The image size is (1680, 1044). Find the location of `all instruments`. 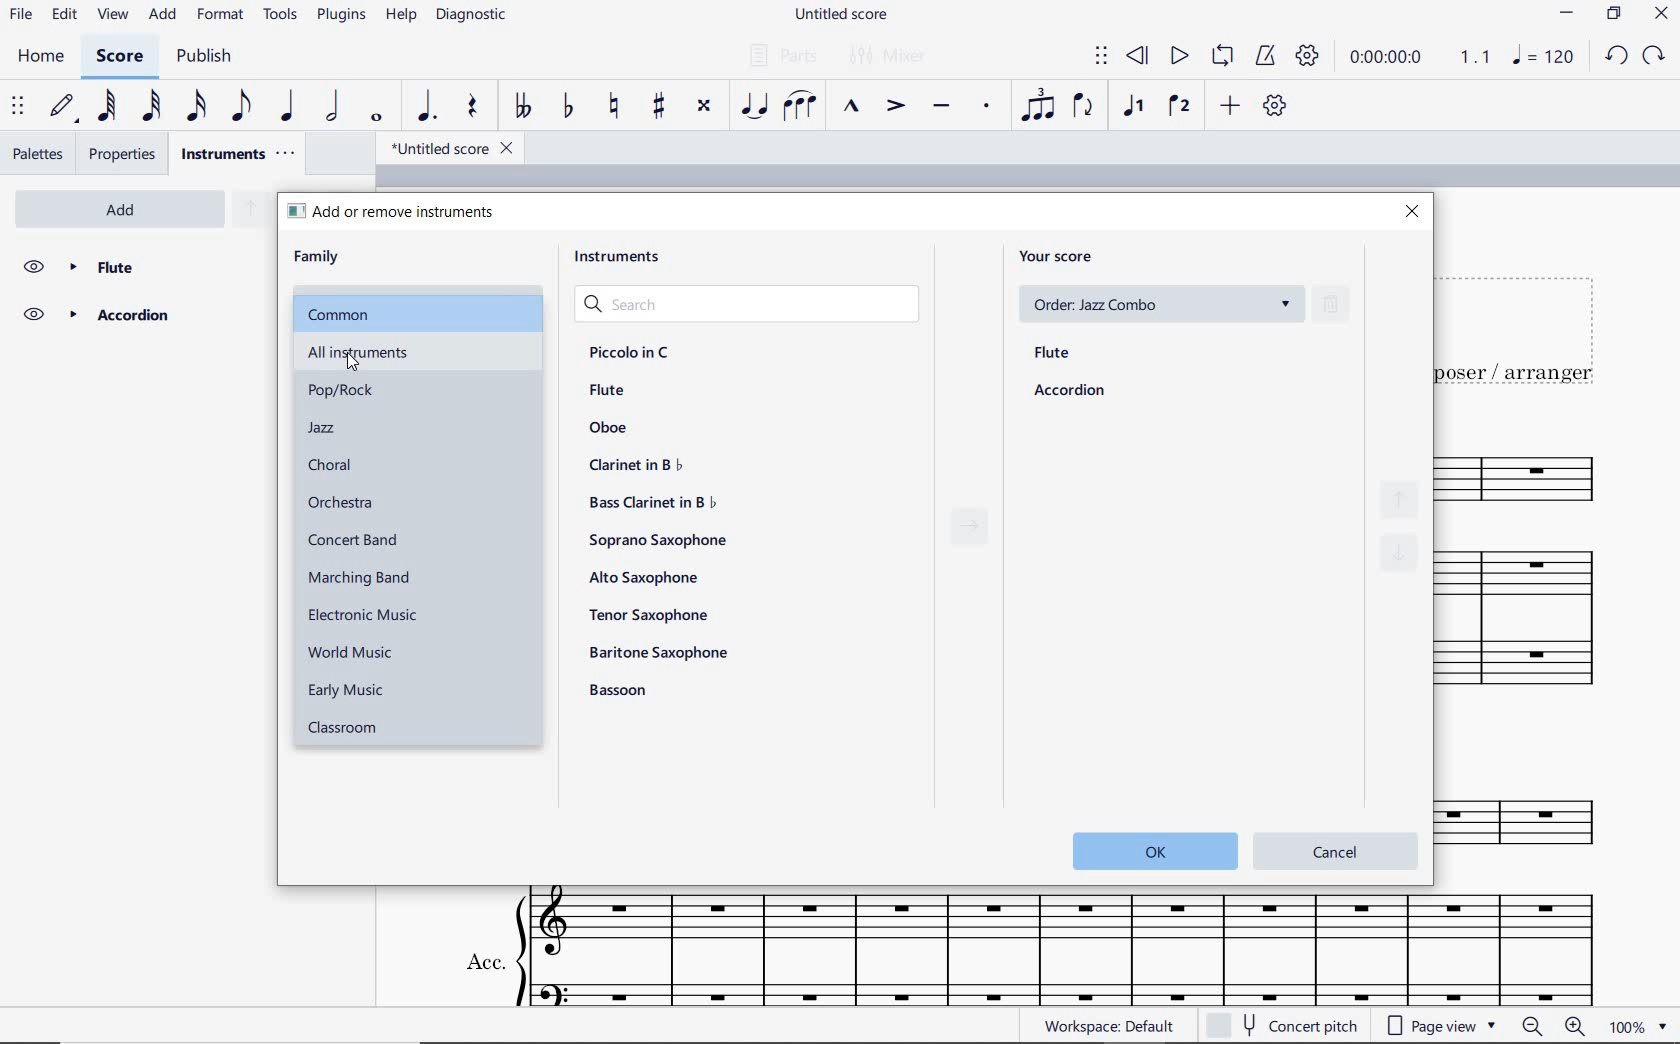

all instruments is located at coordinates (444, 353).